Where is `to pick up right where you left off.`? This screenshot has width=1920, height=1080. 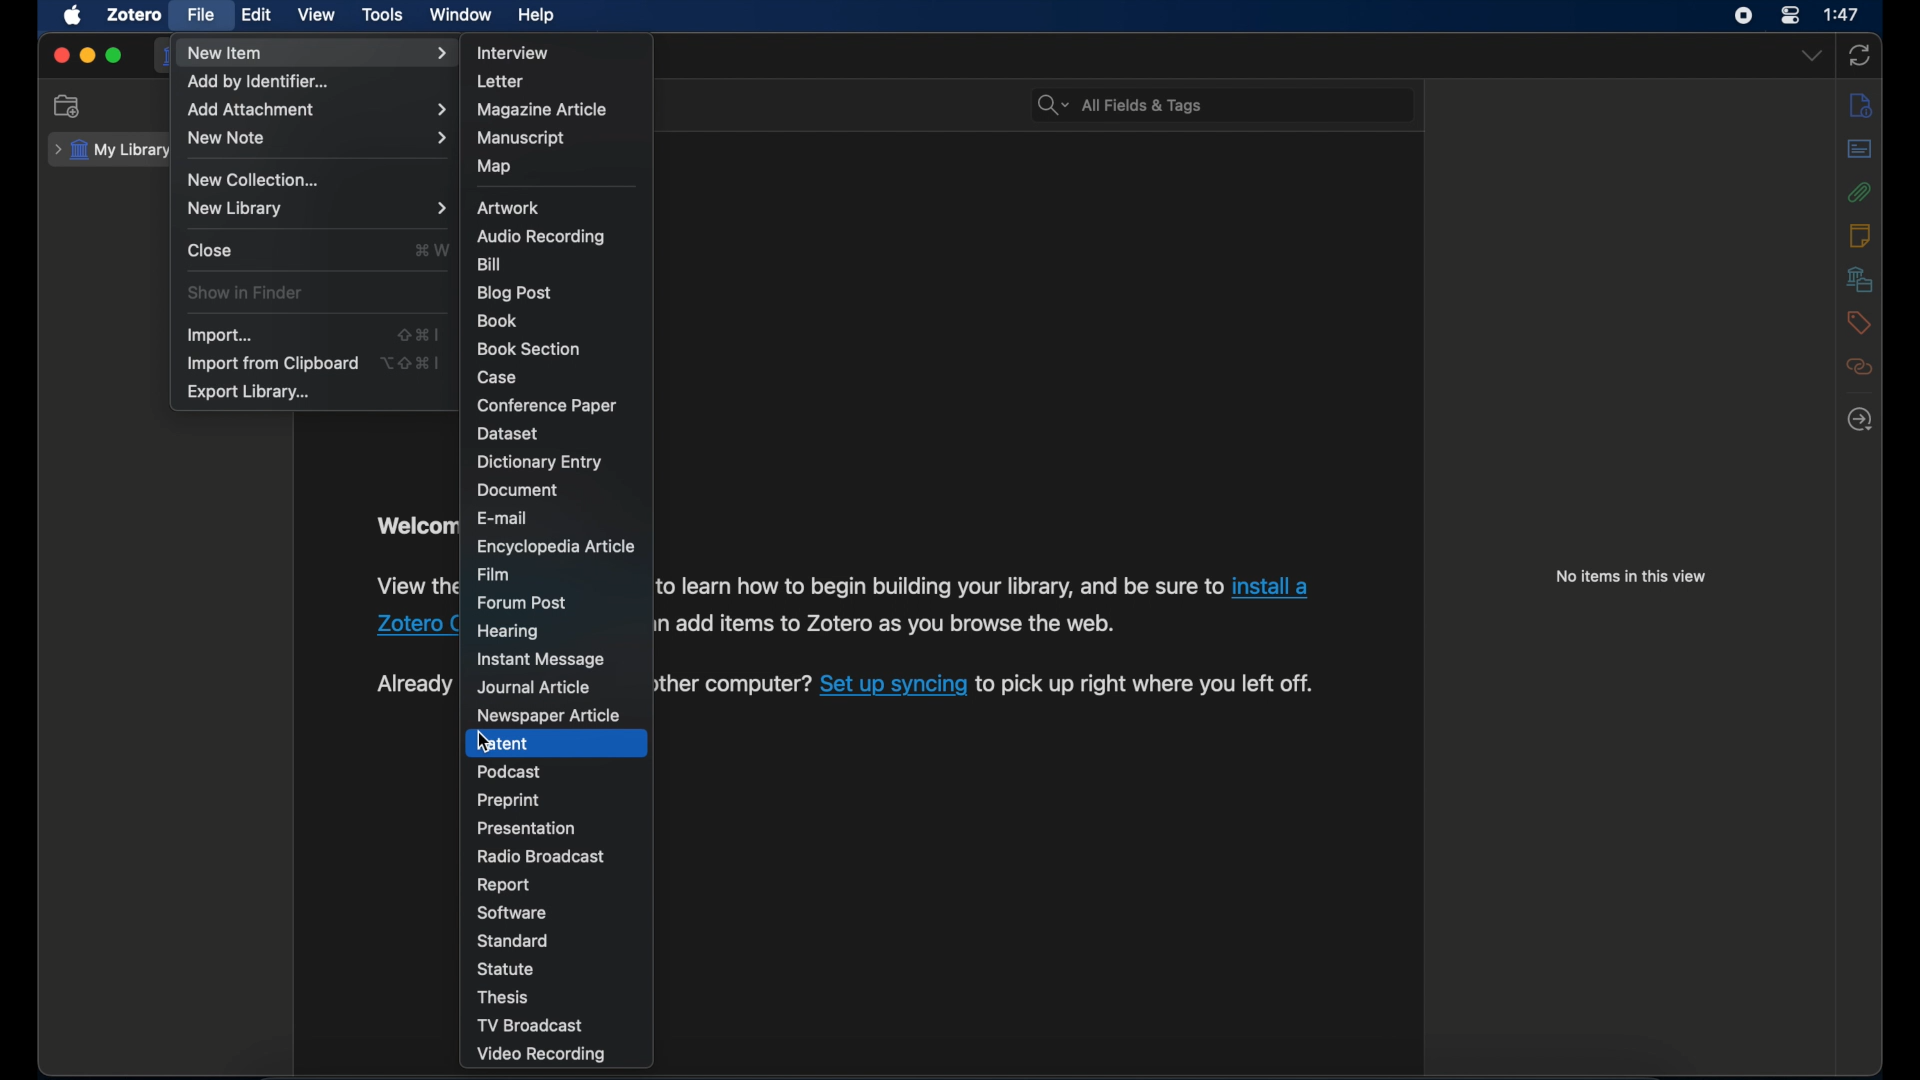
to pick up right where you left off. is located at coordinates (1146, 684).